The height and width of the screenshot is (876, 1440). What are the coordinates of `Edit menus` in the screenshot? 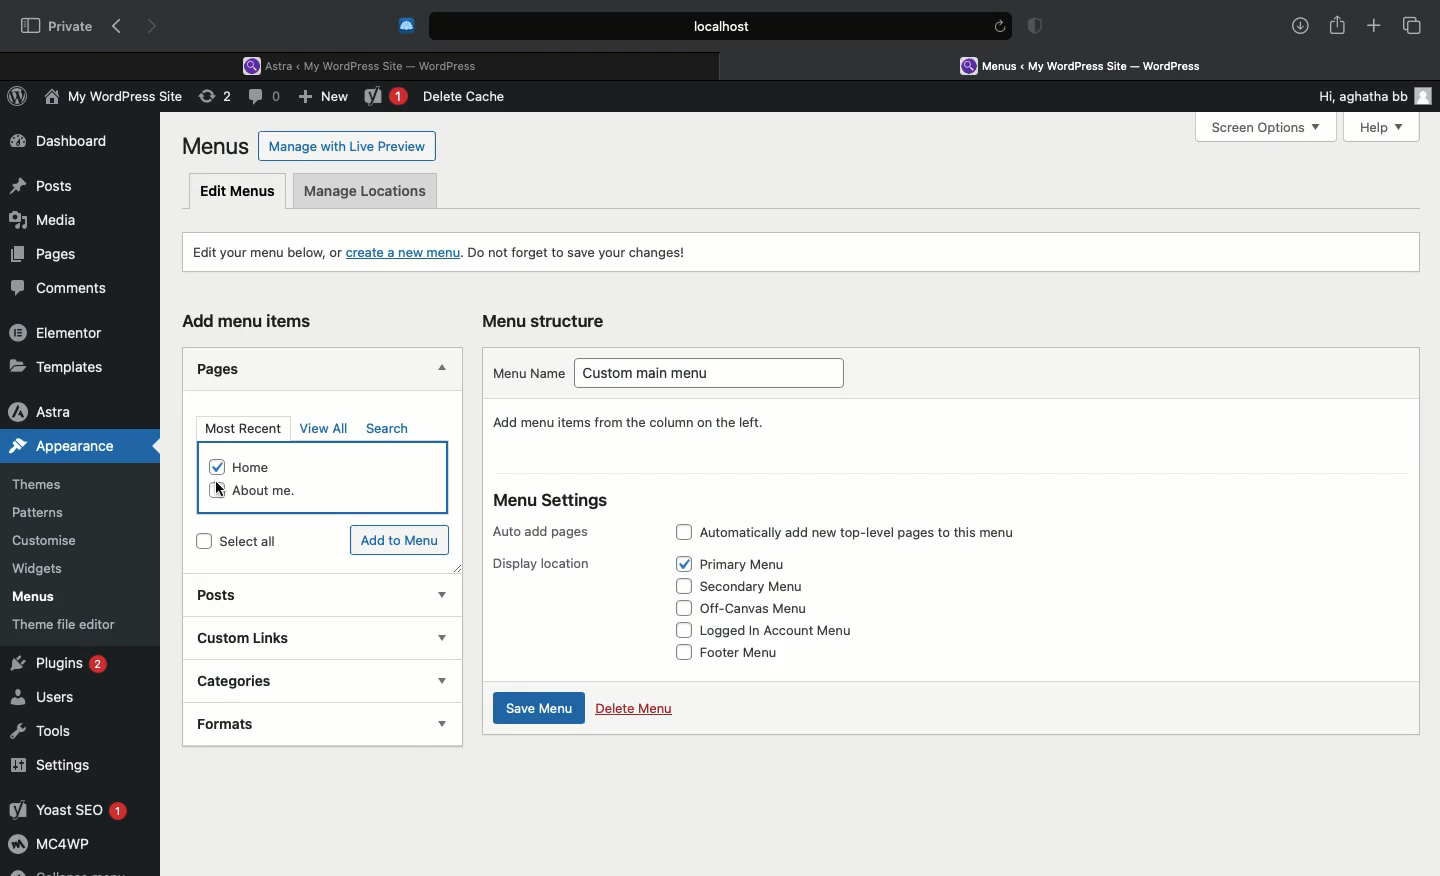 It's located at (239, 190).